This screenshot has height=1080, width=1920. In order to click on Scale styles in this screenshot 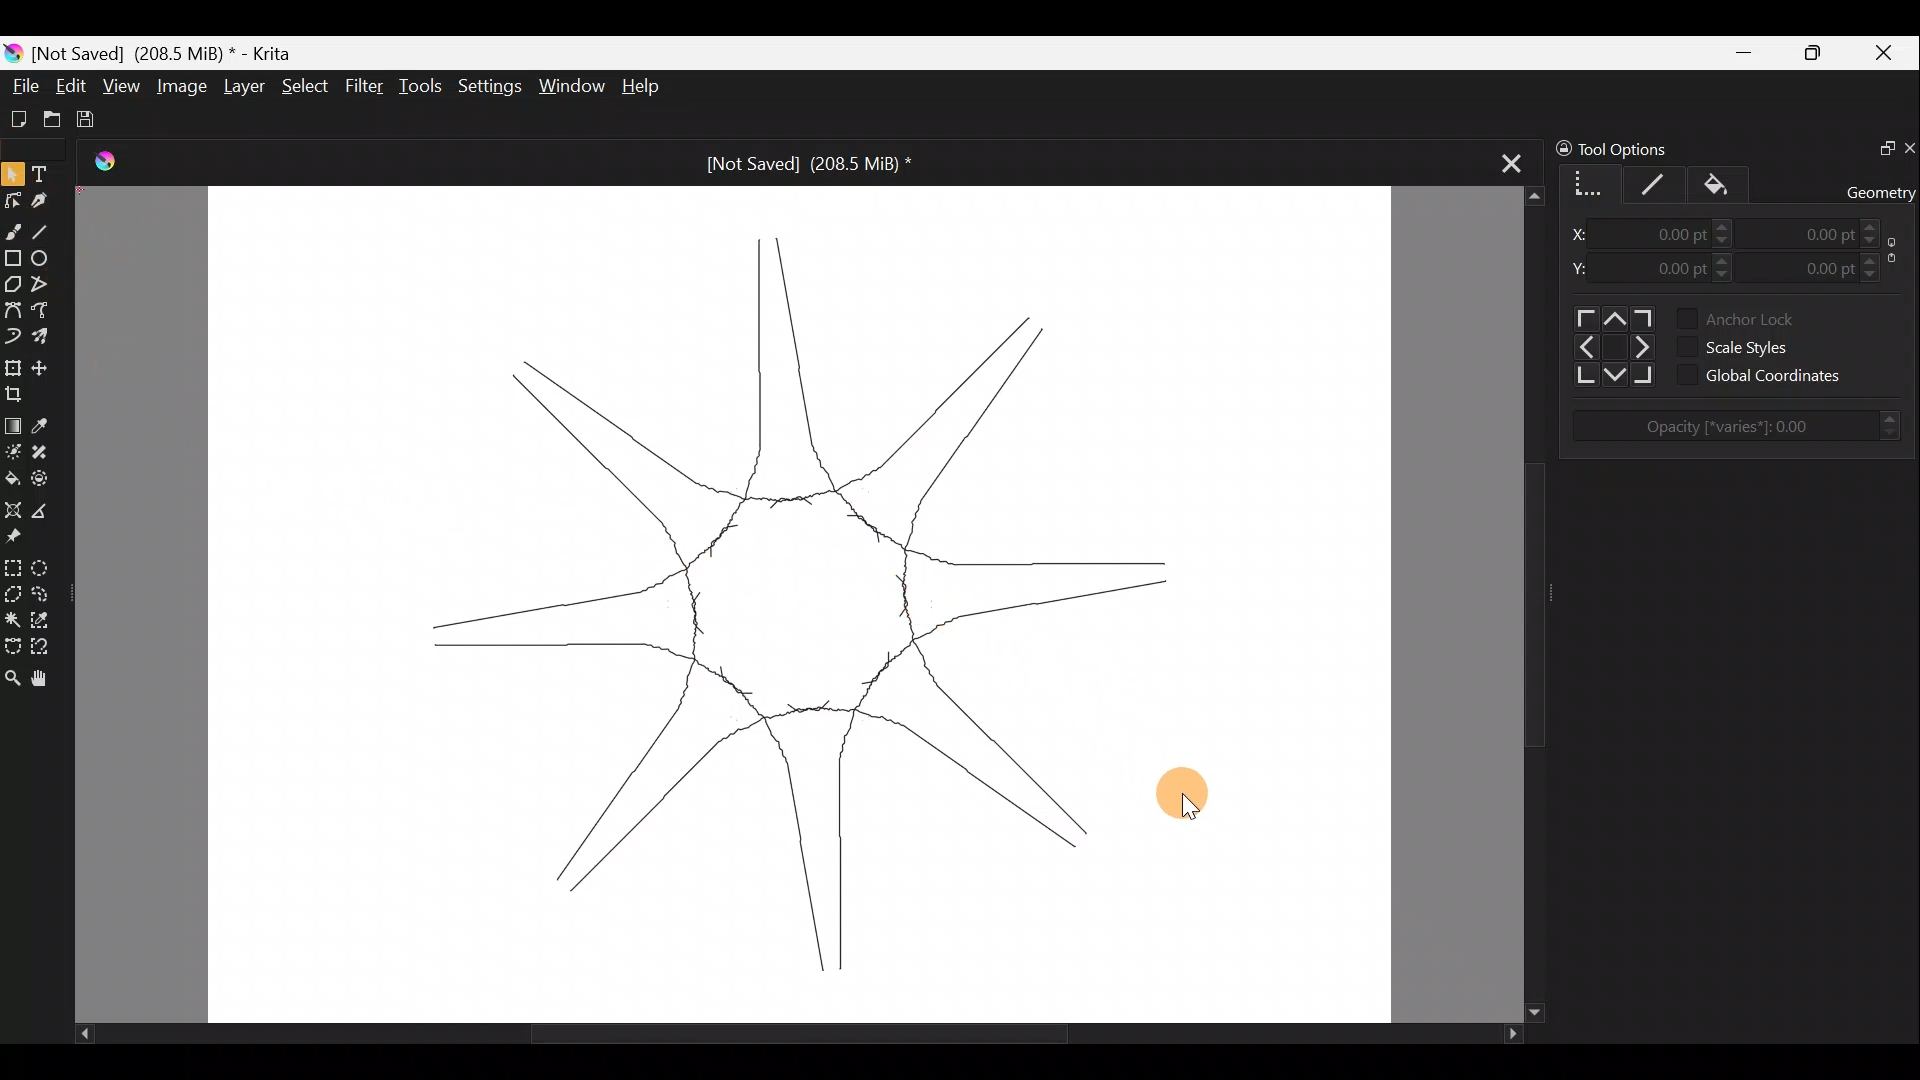, I will do `click(1766, 345)`.